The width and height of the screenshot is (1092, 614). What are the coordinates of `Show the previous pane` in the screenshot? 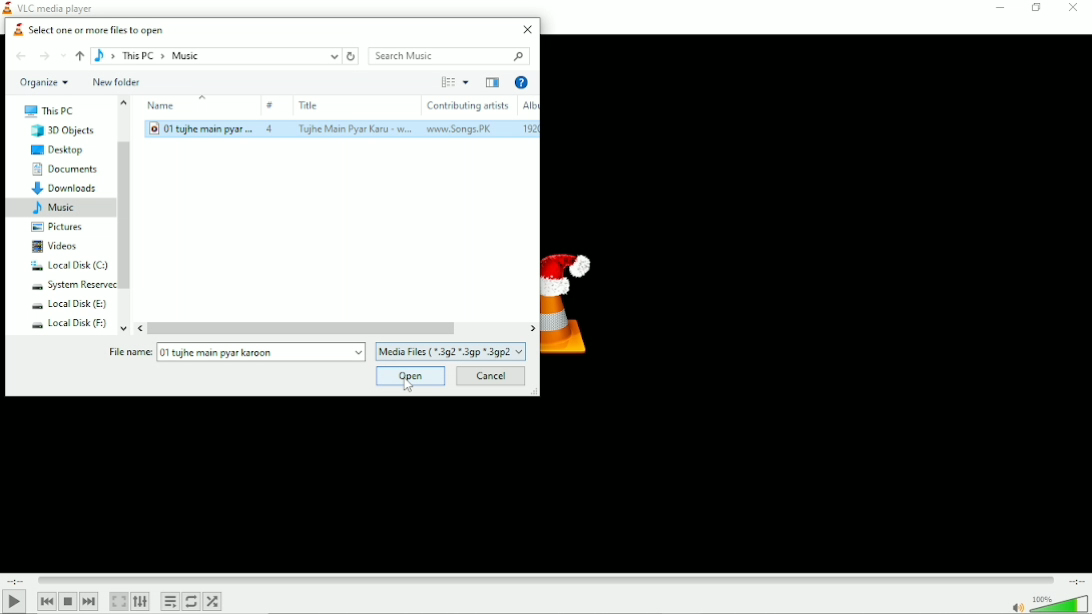 It's located at (492, 82).